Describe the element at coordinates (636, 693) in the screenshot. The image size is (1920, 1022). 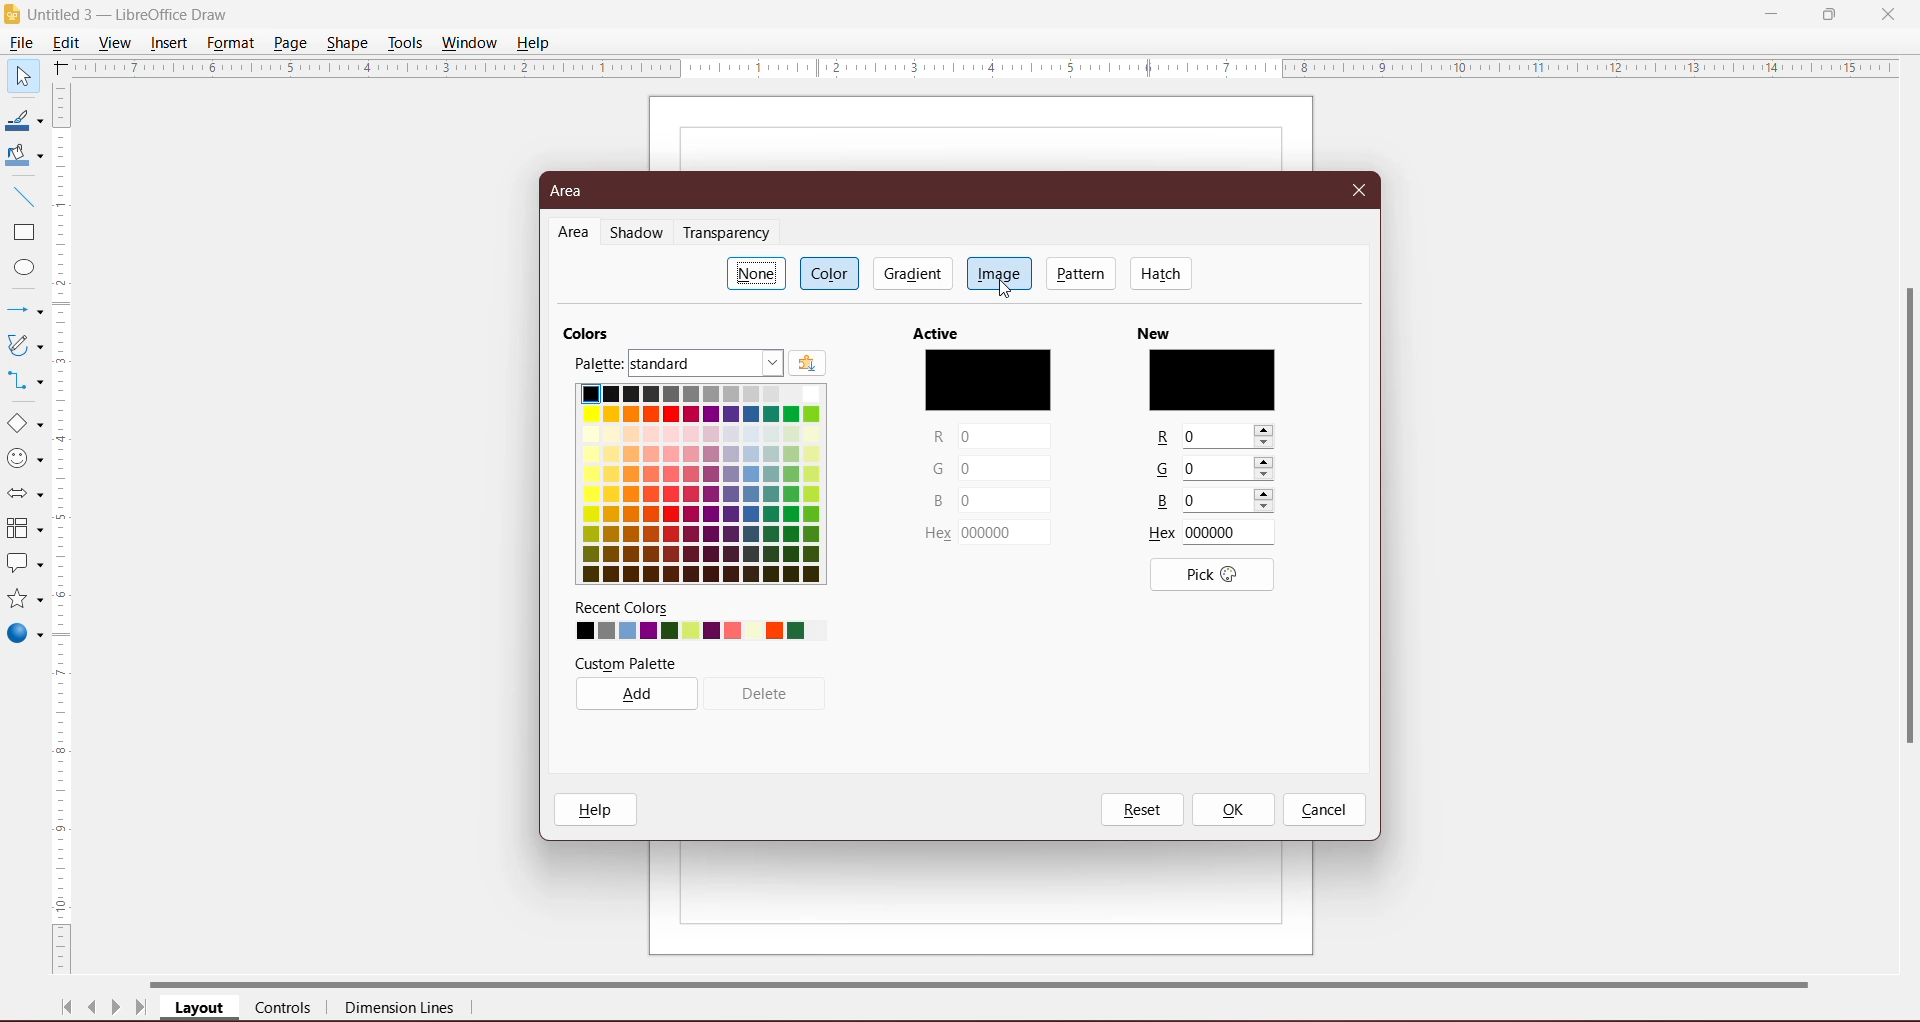
I see `Add` at that location.